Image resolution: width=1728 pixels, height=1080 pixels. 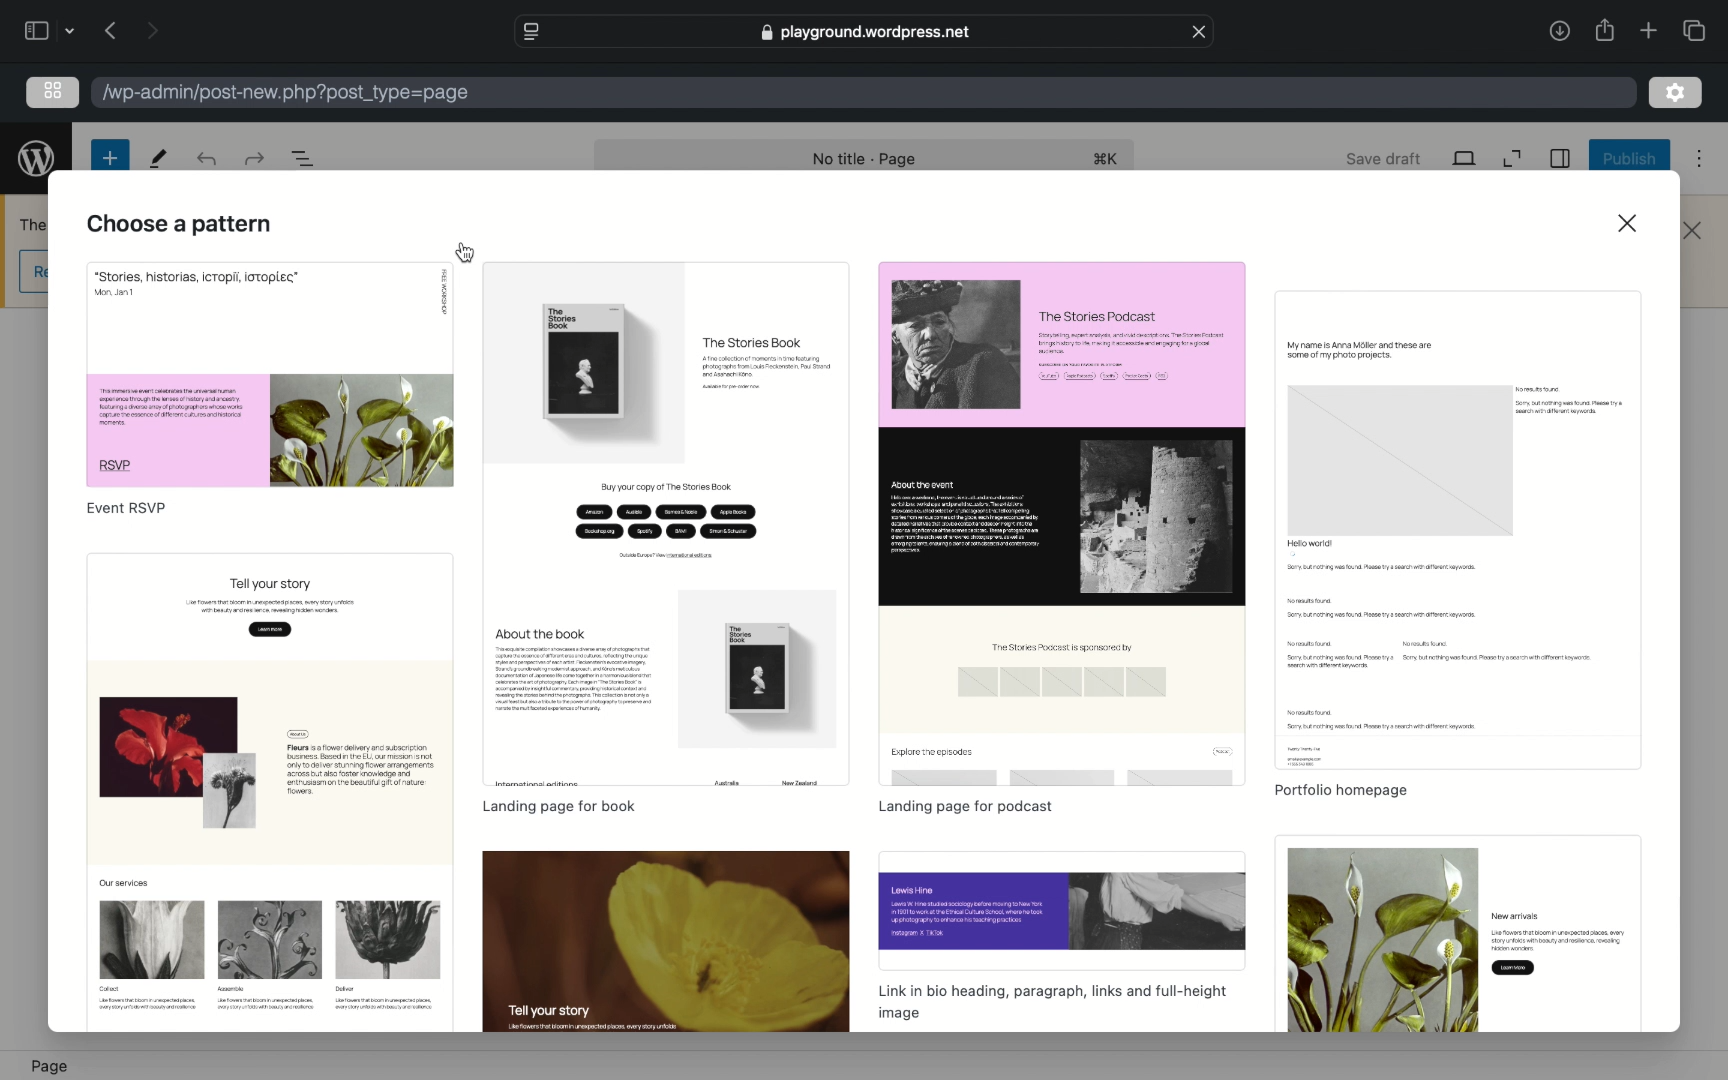 I want to click on landing page for book, so click(x=560, y=807).